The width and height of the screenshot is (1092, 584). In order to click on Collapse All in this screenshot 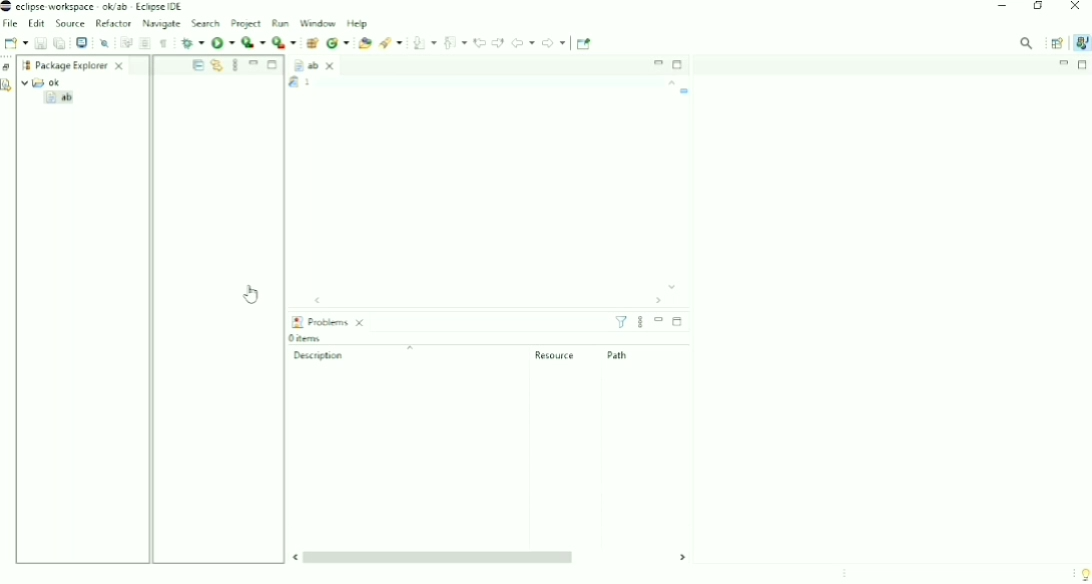, I will do `click(197, 65)`.